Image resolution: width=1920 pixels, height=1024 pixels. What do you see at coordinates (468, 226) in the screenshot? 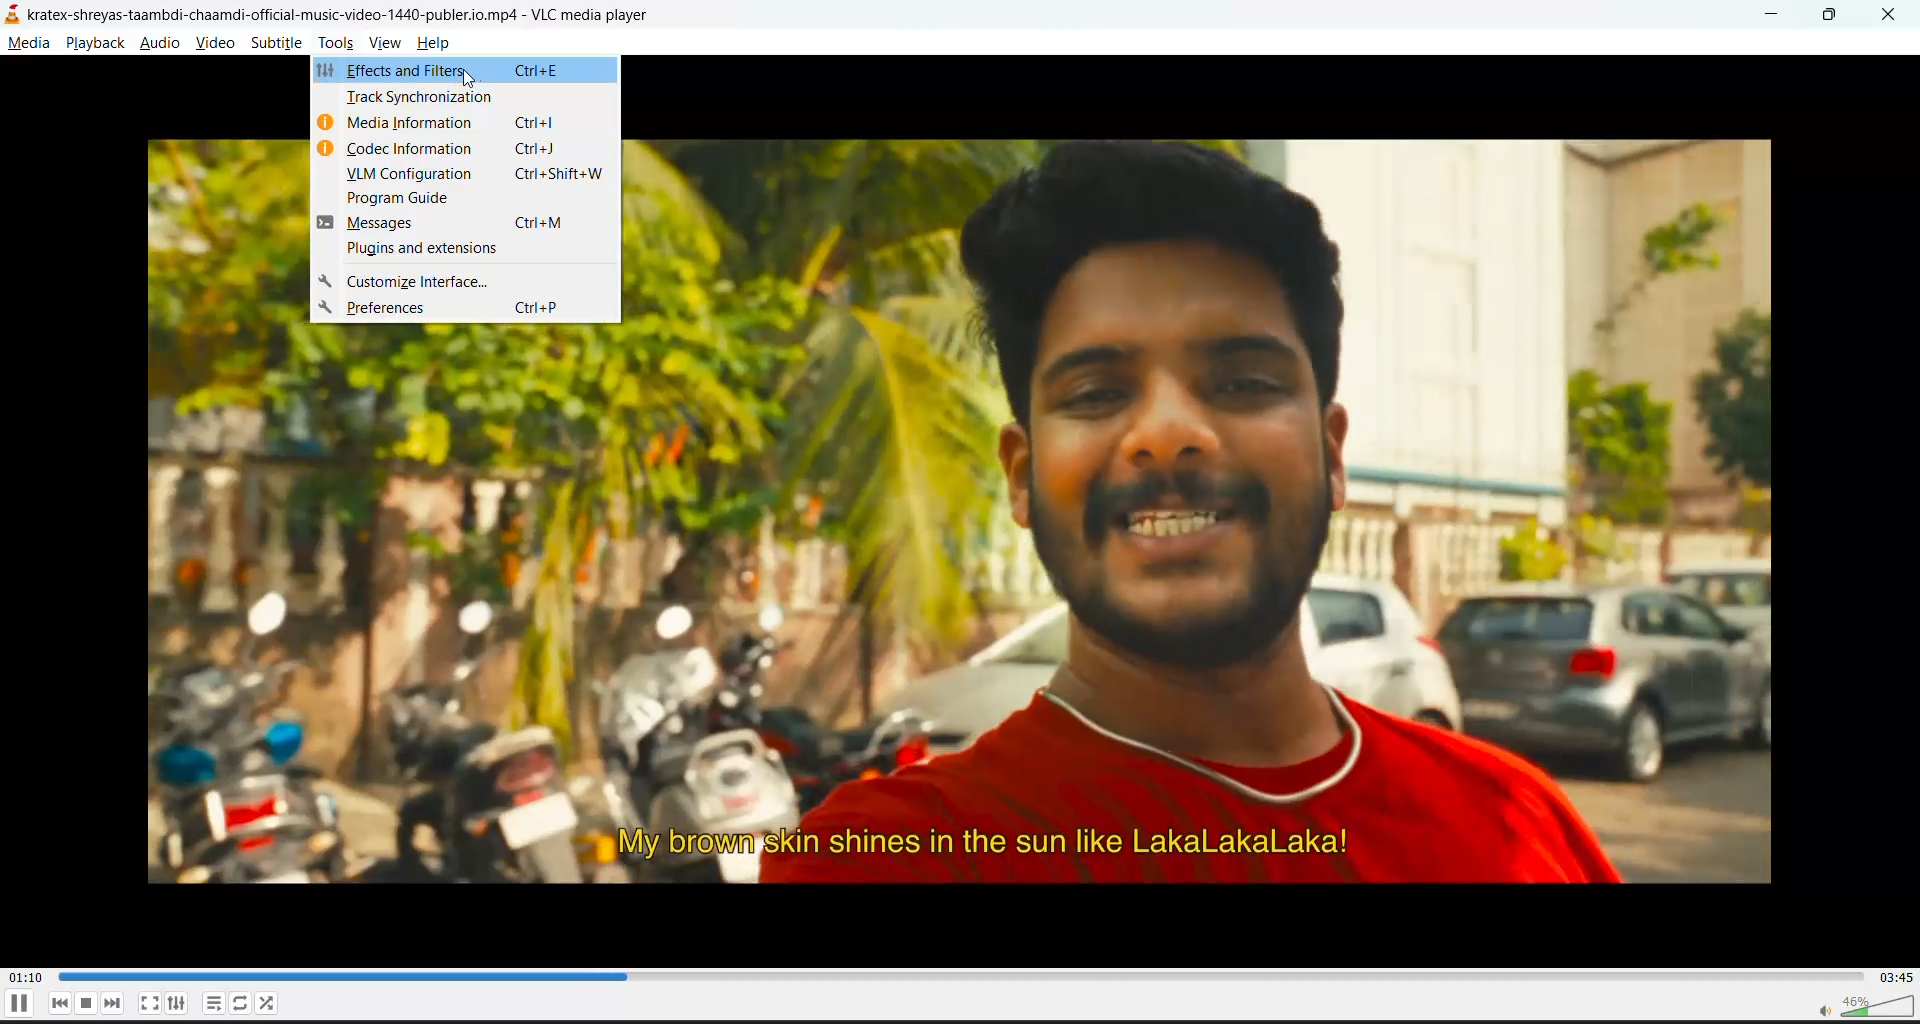
I see `messages` at bounding box center [468, 226].